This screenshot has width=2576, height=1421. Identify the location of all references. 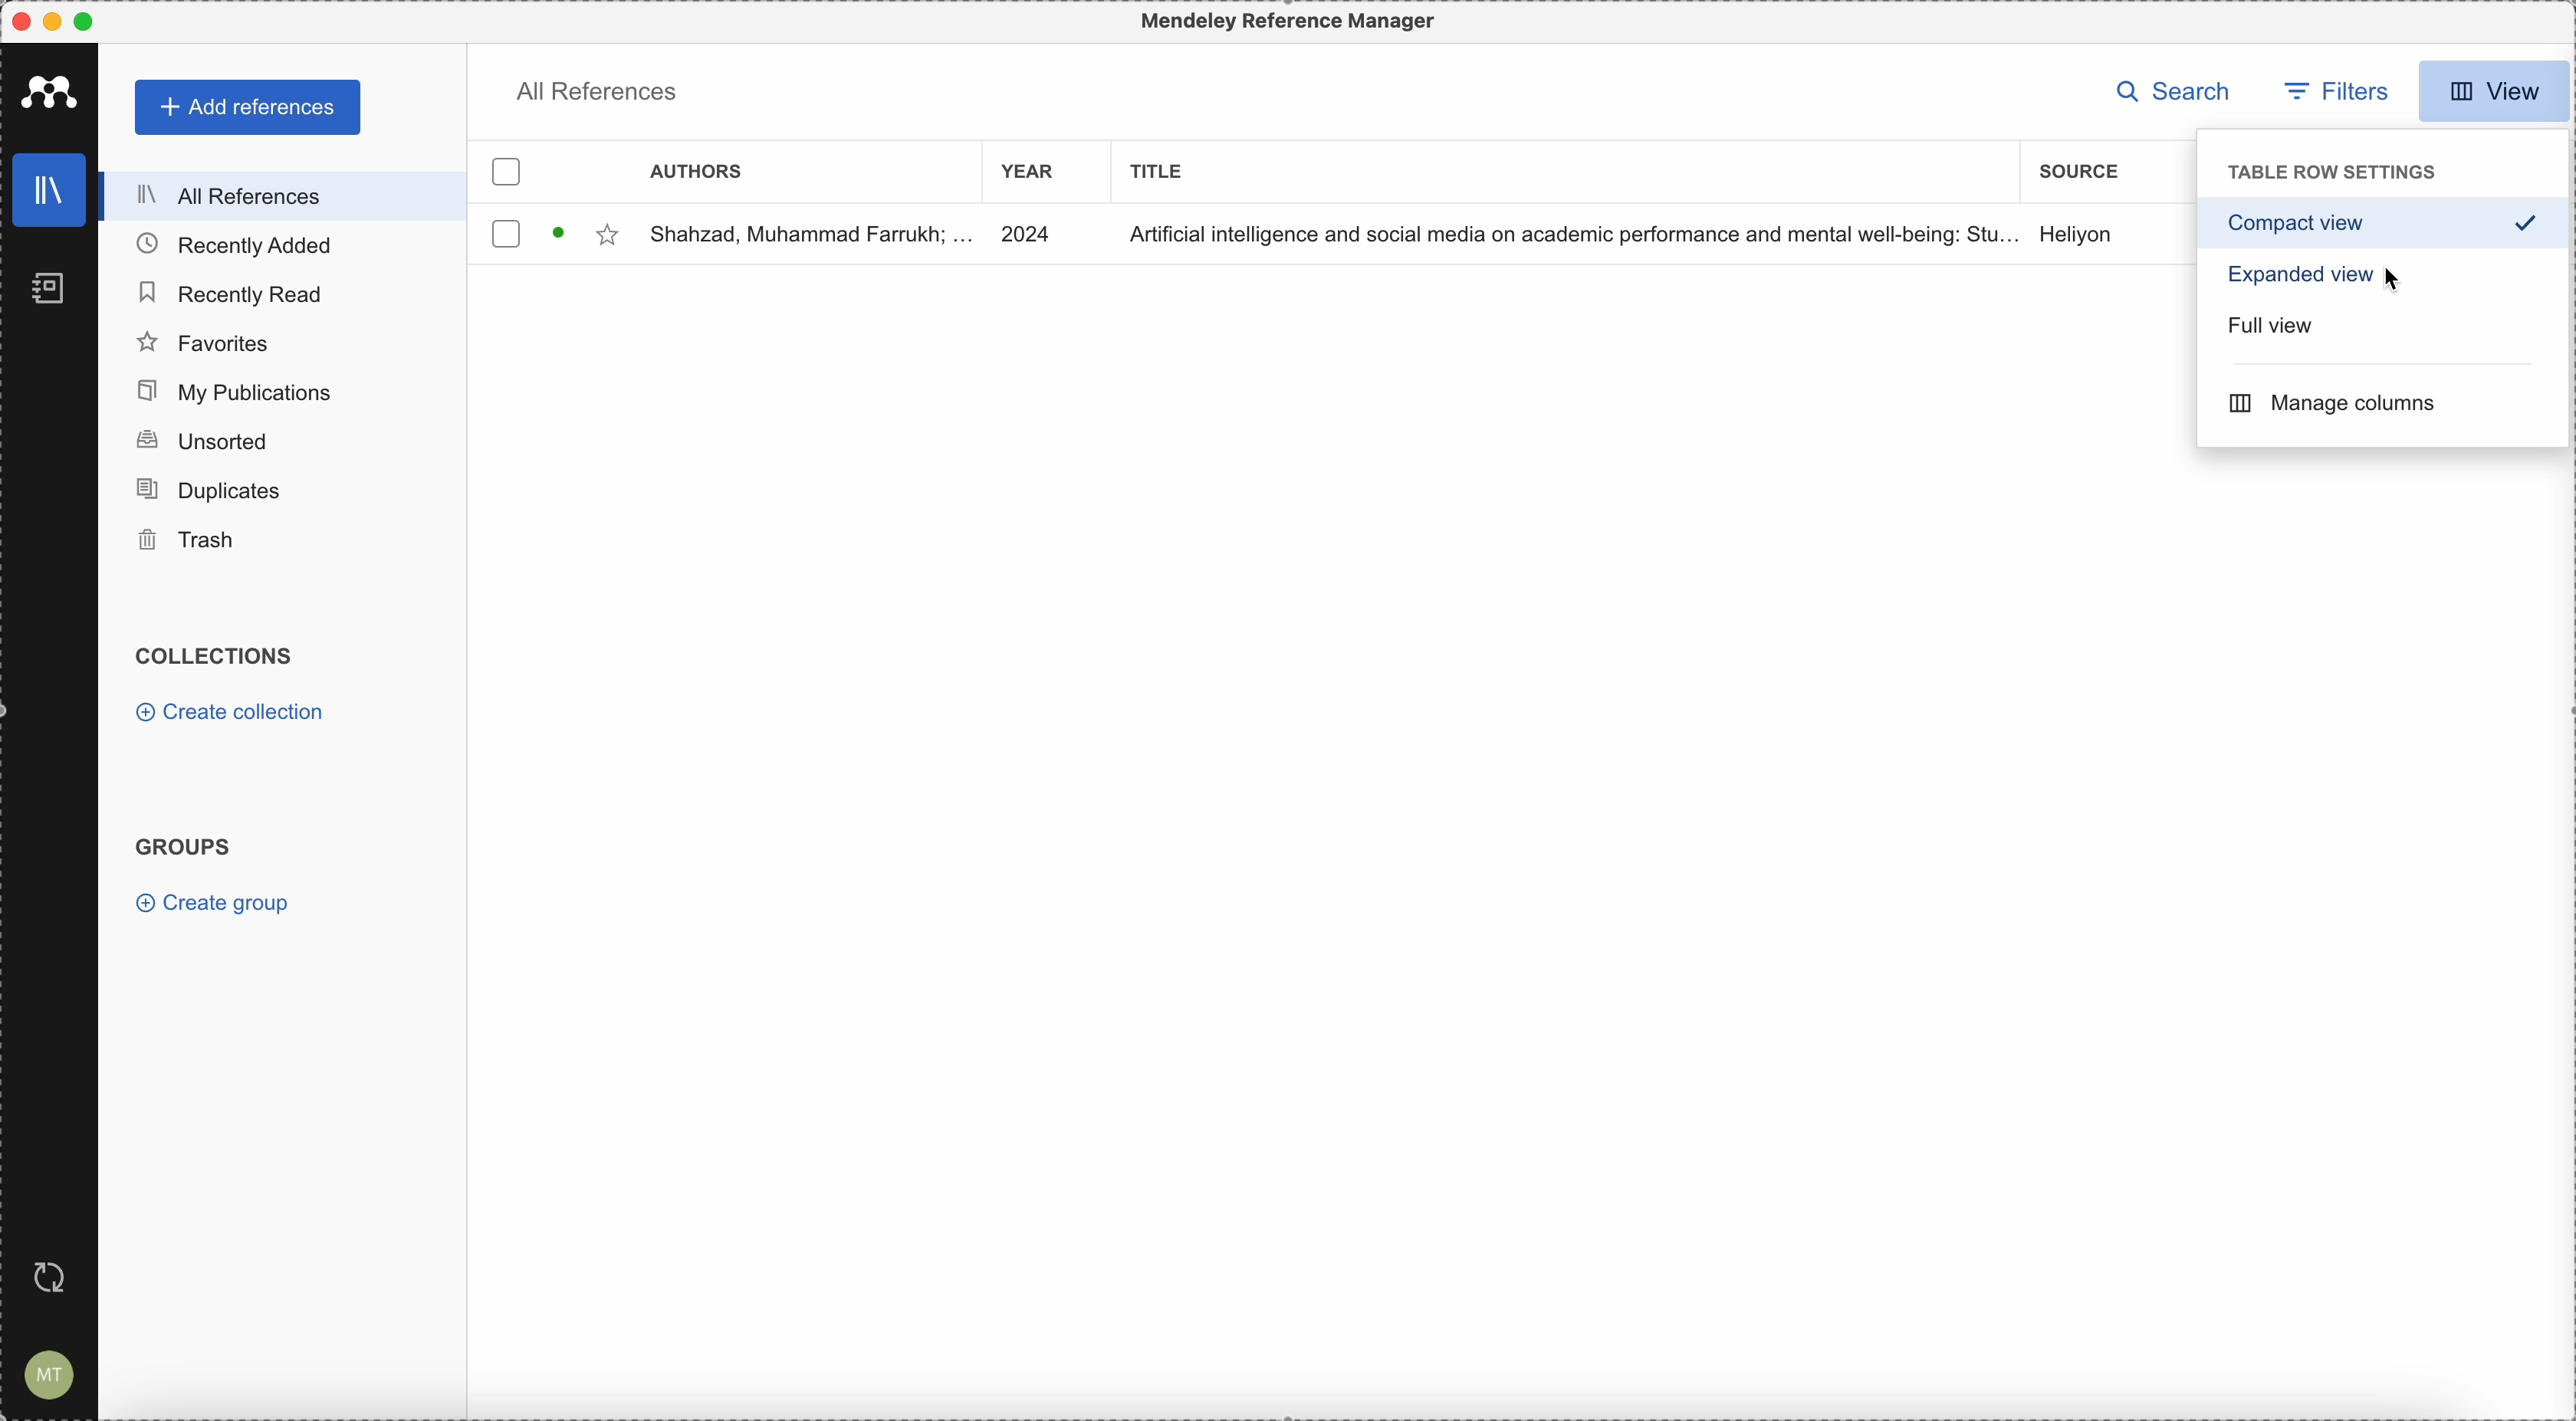
(601, 89).